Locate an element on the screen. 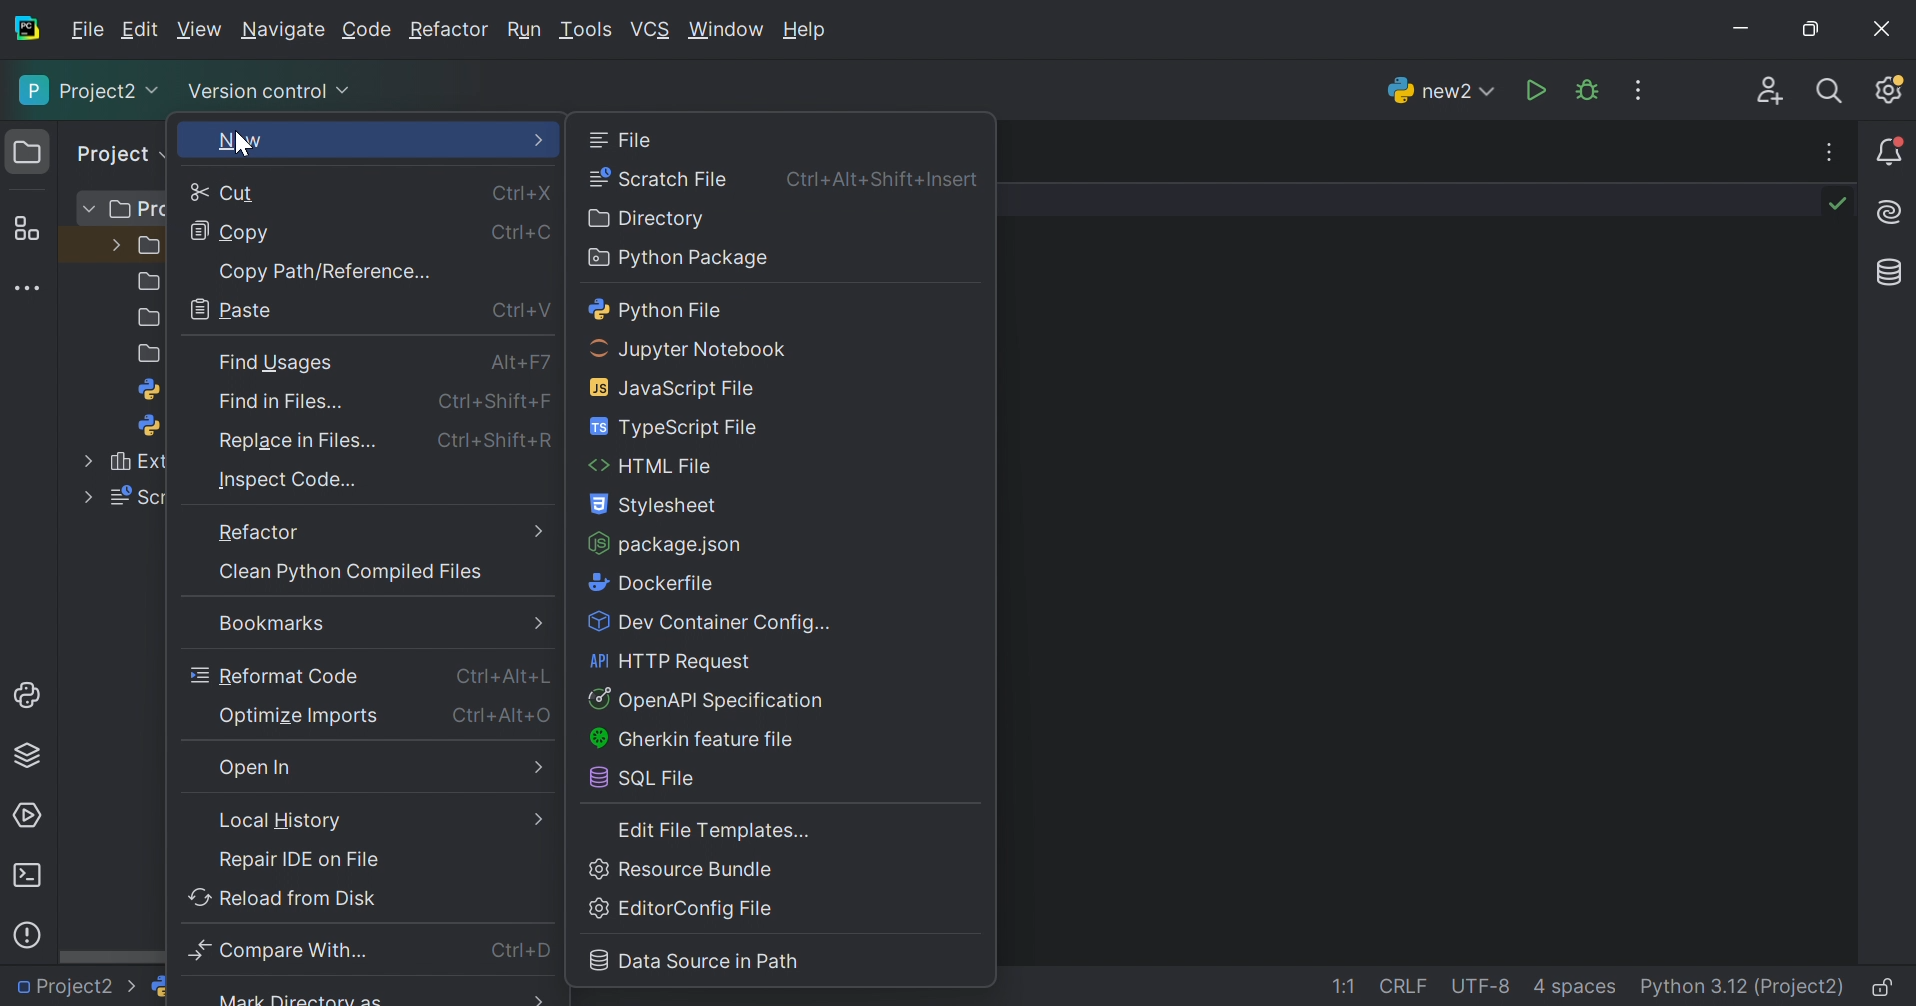 The image size is (1916, 1006). Restore down is located at coordinates (1807, 31).